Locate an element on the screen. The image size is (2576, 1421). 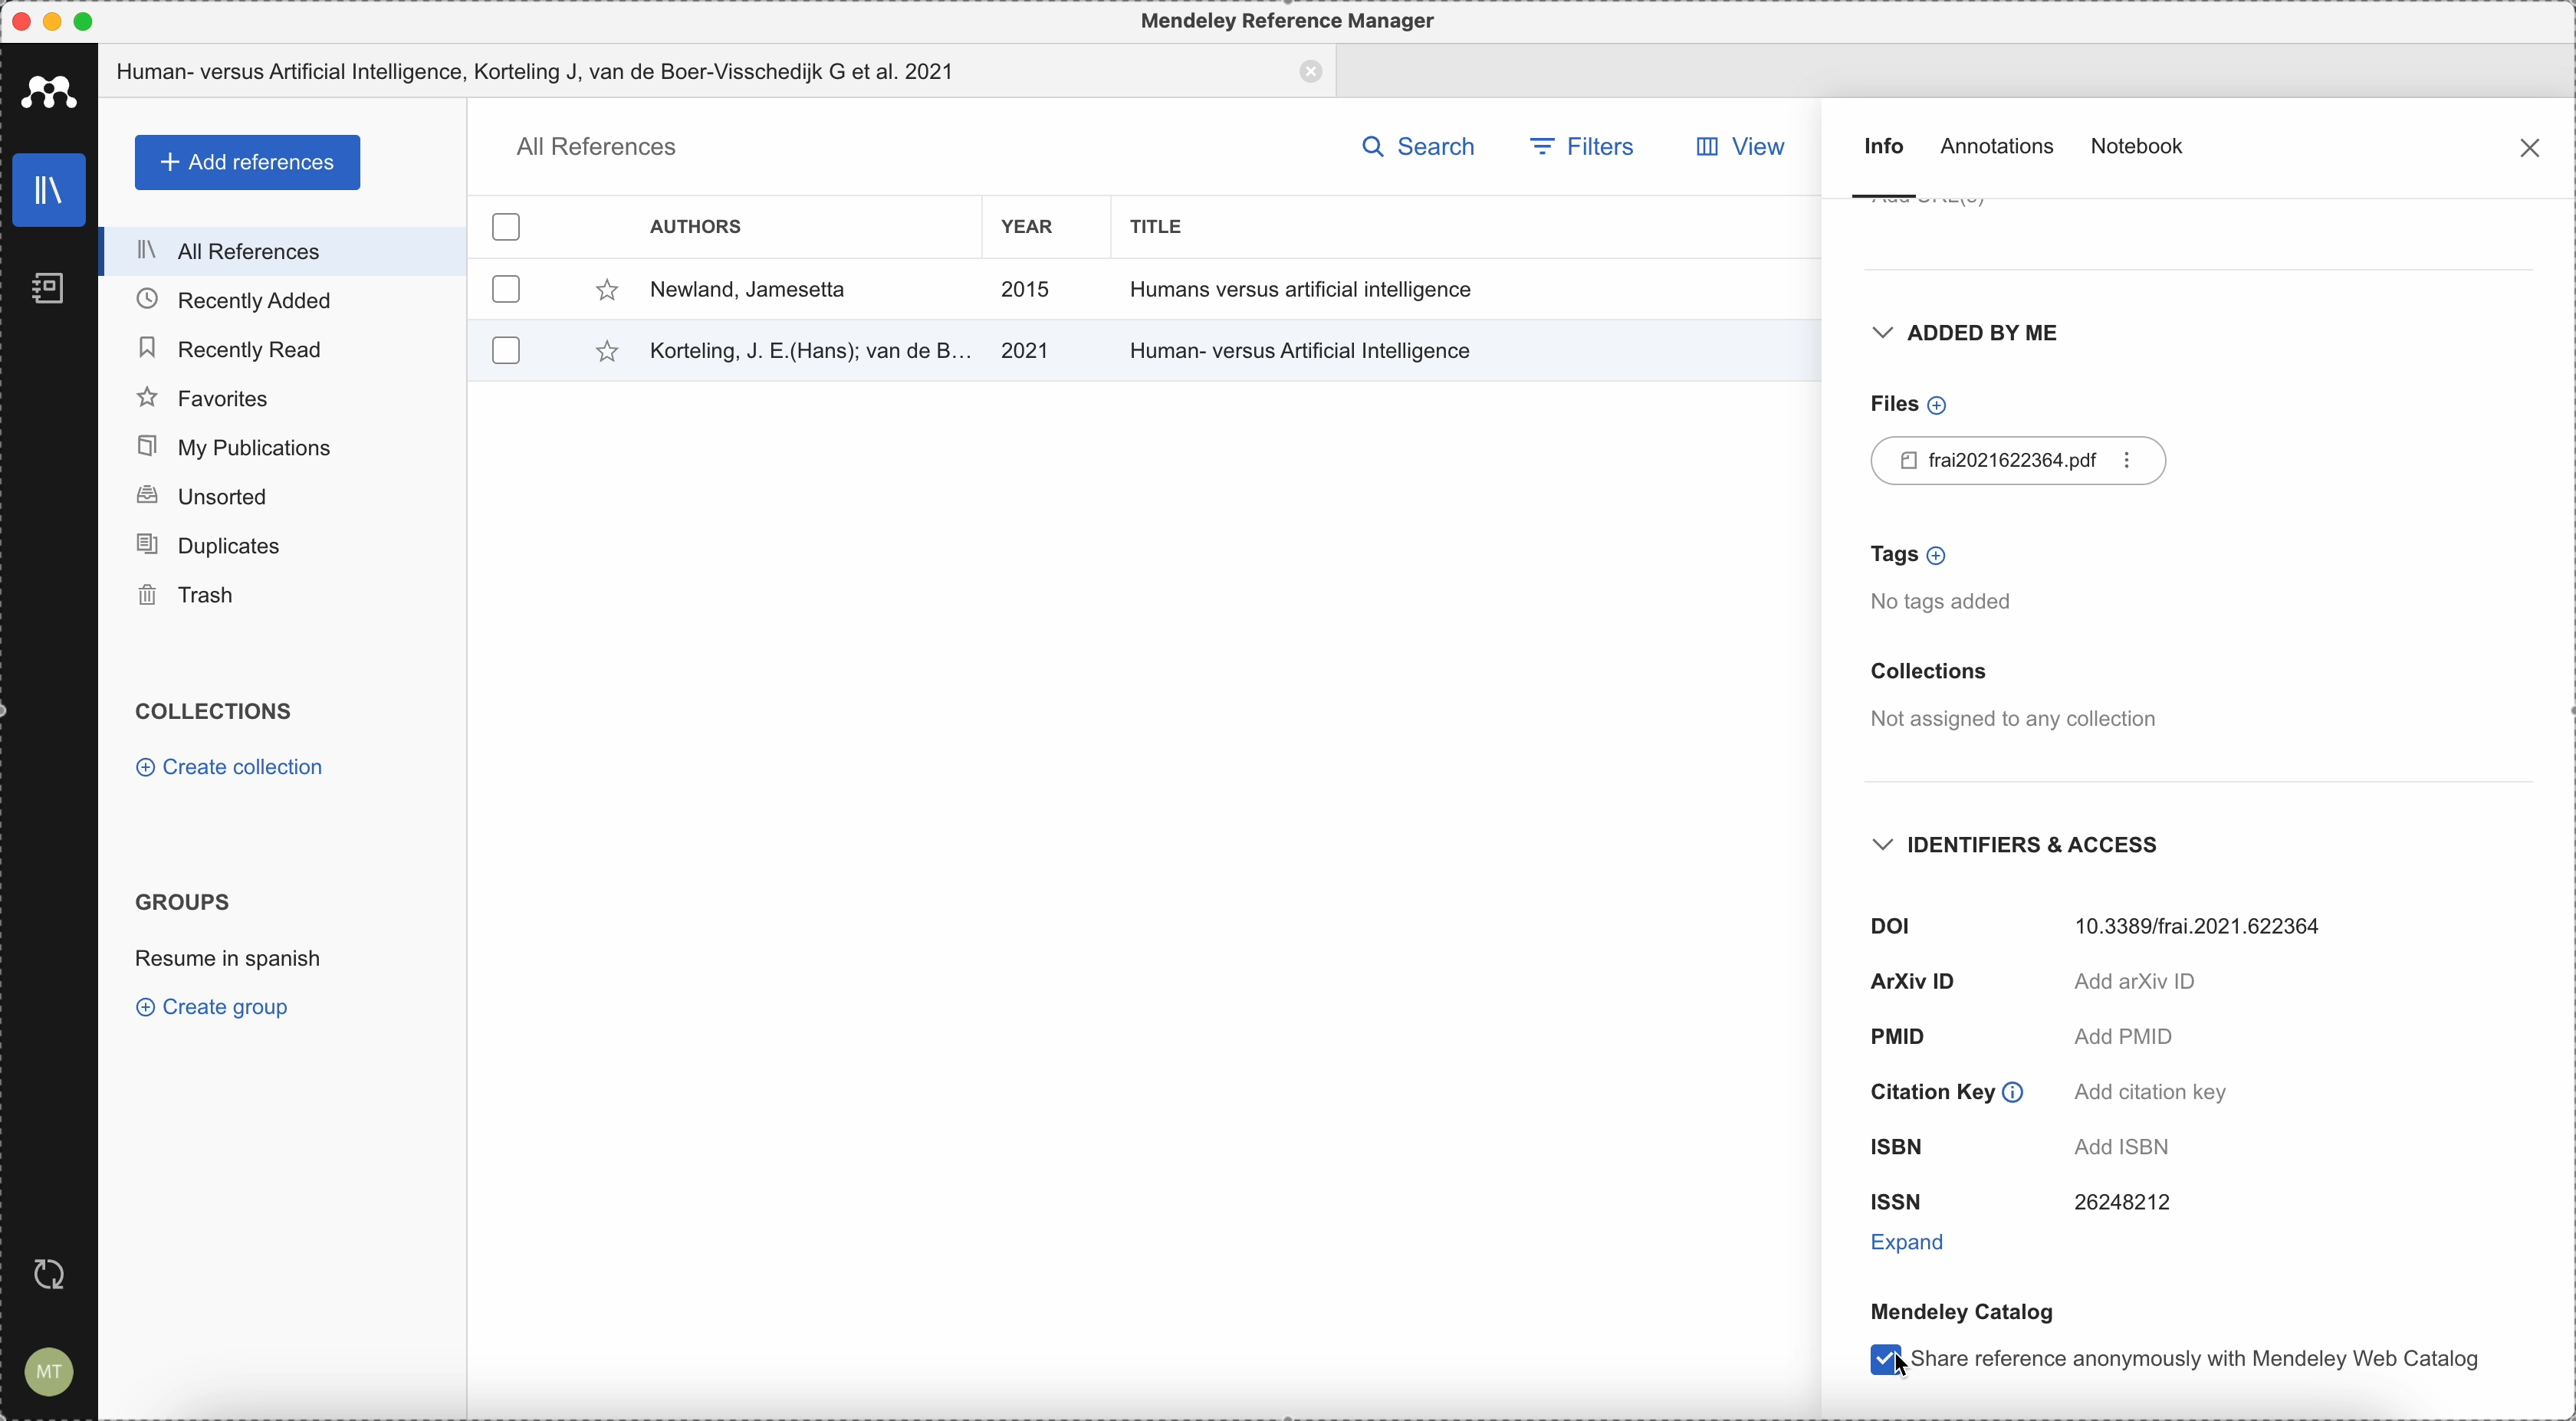
DOI is located at coordinates (2104, 922).